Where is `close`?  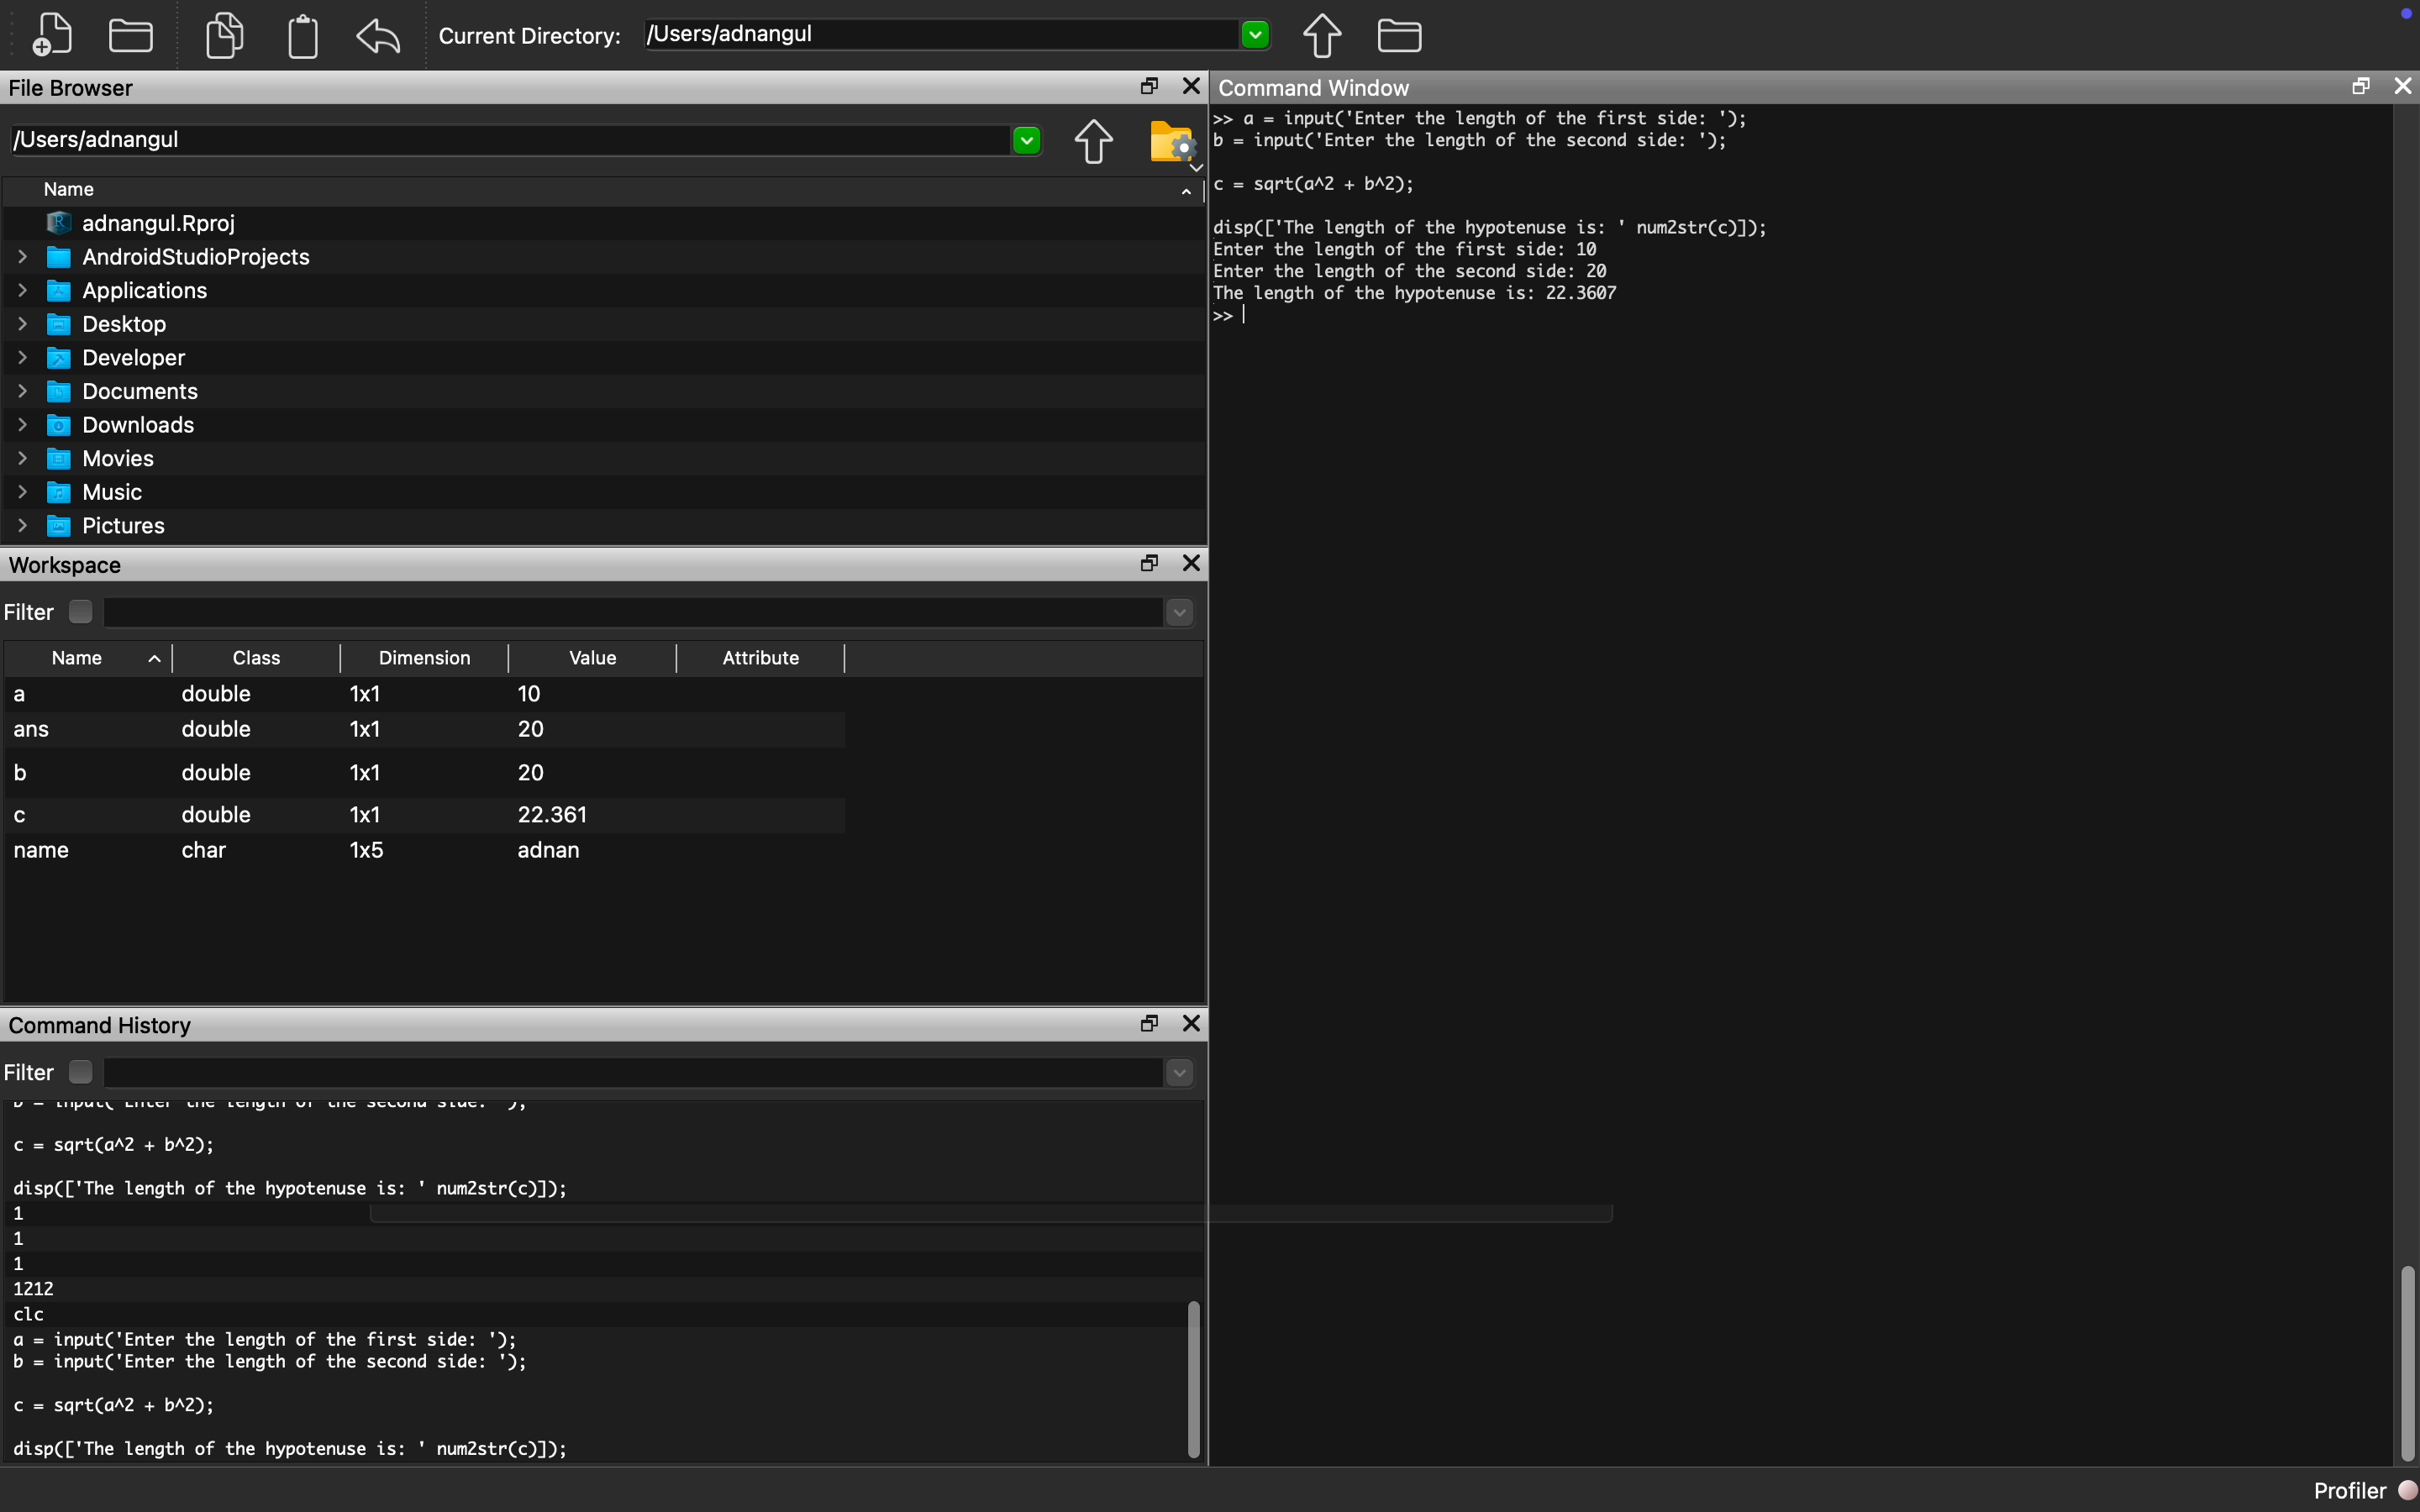
close is located at coordinates (1196, 564).